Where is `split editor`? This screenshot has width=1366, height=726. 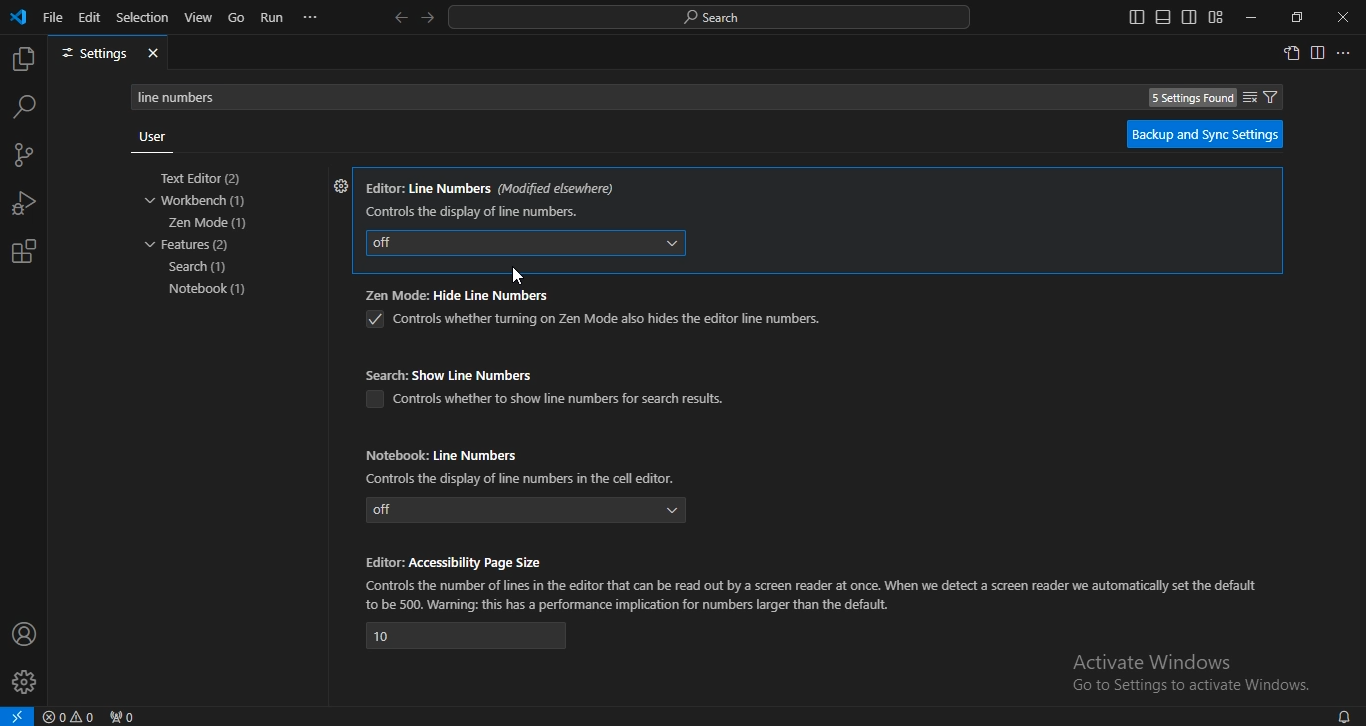
split editor is located at coordinates (1319, 54).